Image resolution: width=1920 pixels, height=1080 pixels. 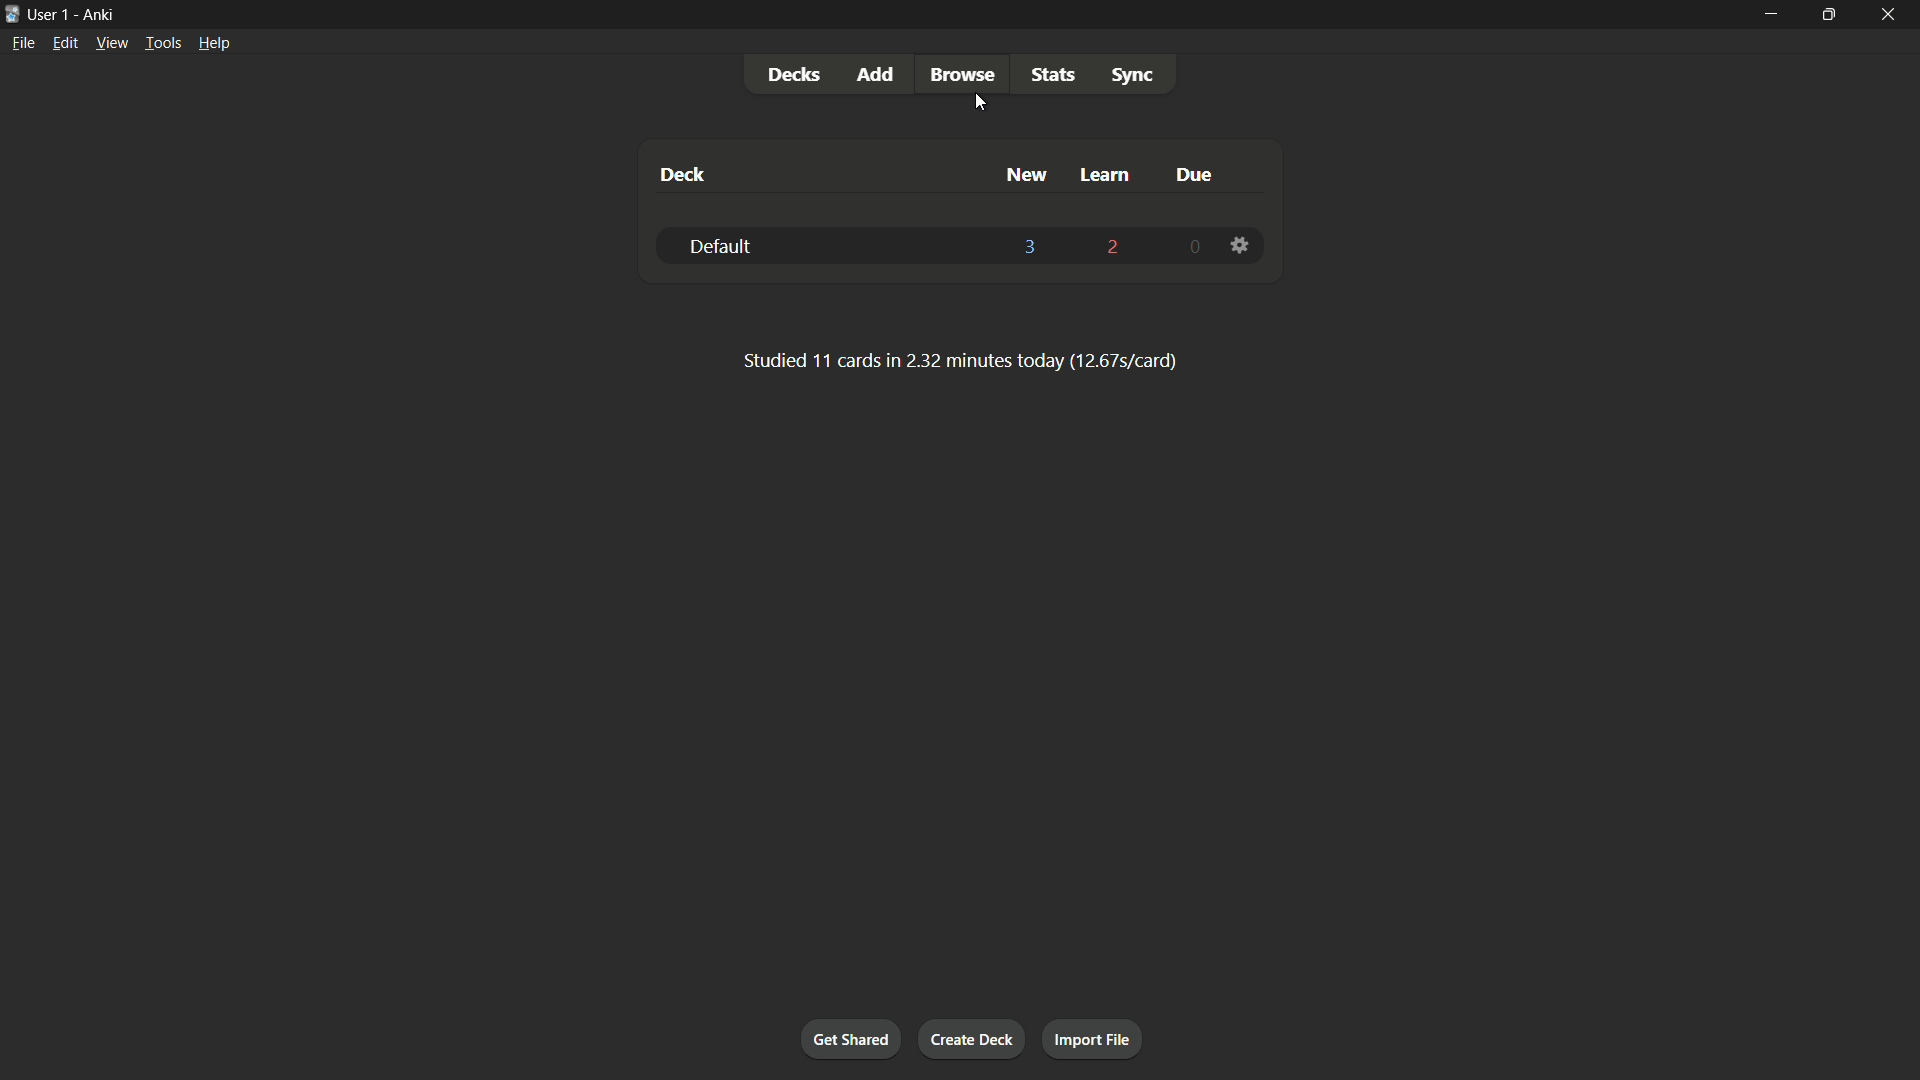 I want to click on browse, so click(x=962, y=76).